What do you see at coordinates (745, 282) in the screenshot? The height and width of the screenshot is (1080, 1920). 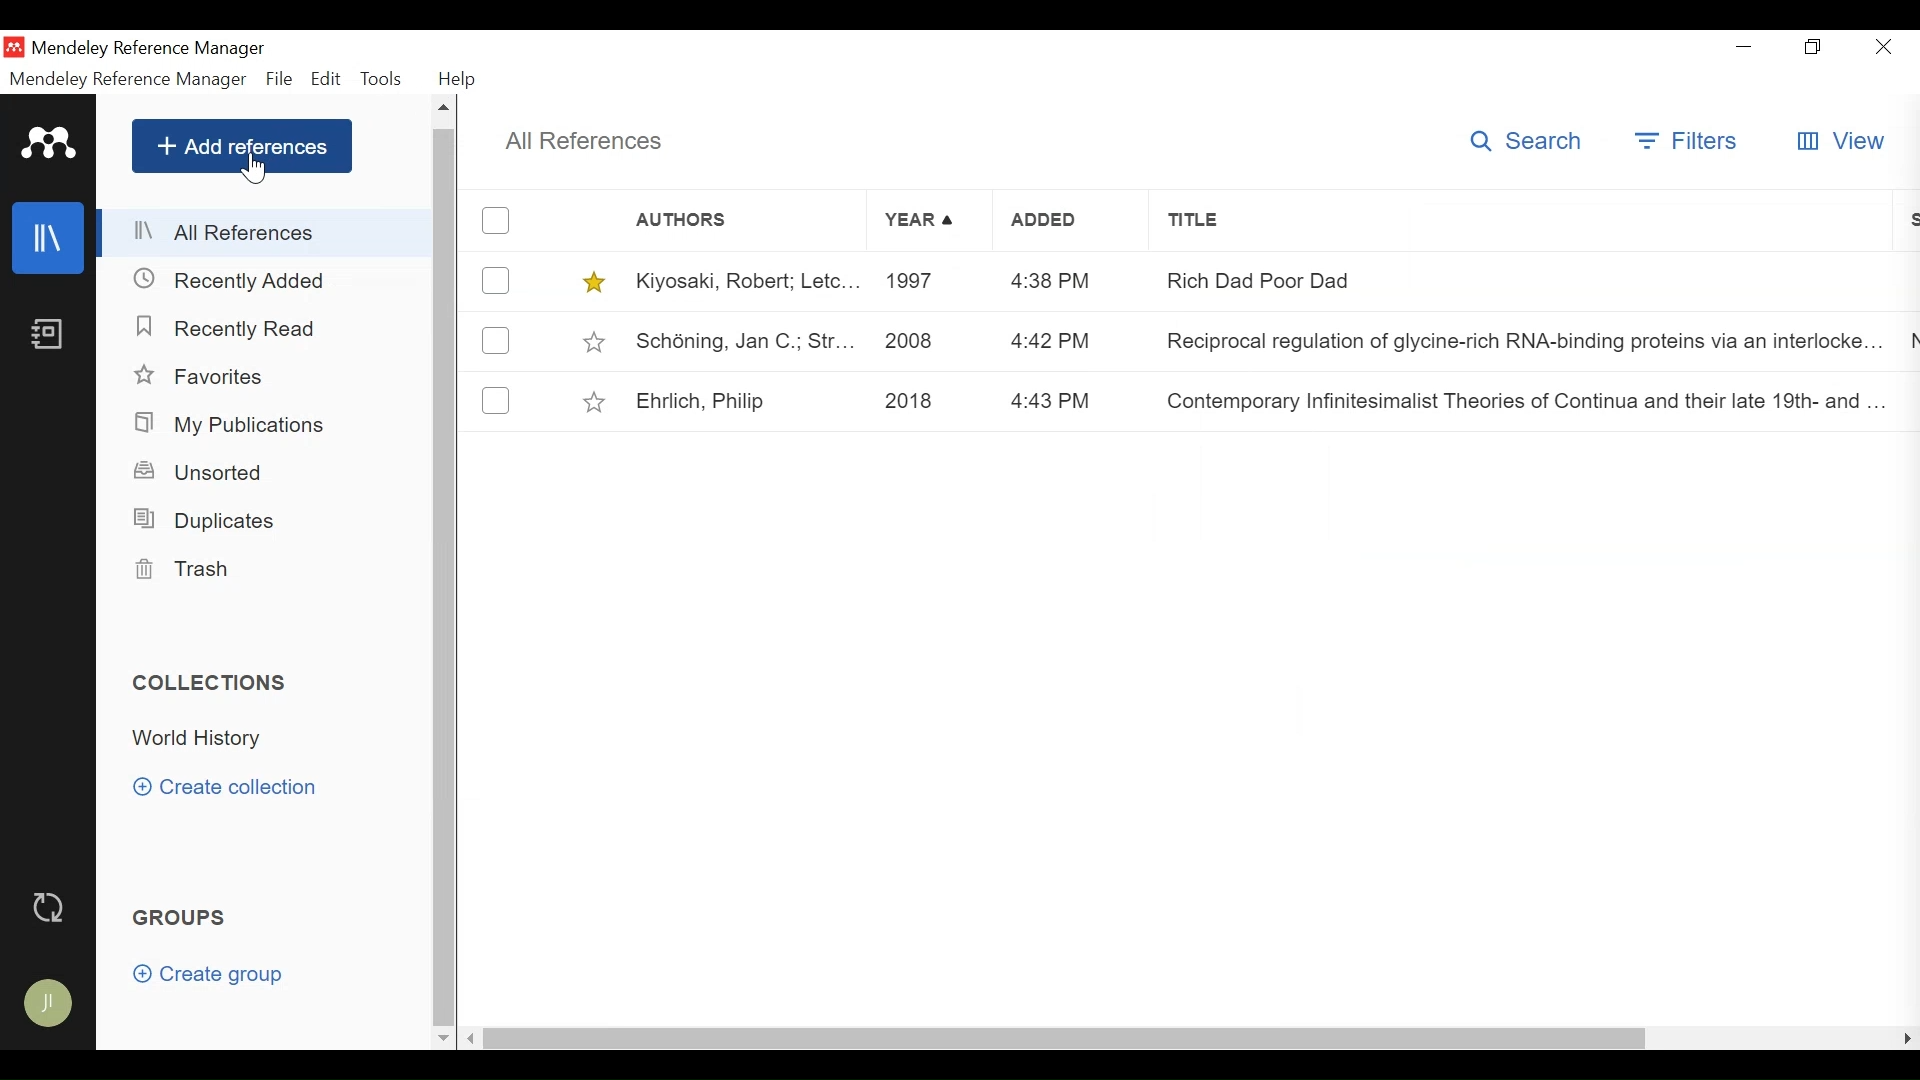 I see `Kiyosaki, Robert; Letc...` at bounding box center [745, 282].